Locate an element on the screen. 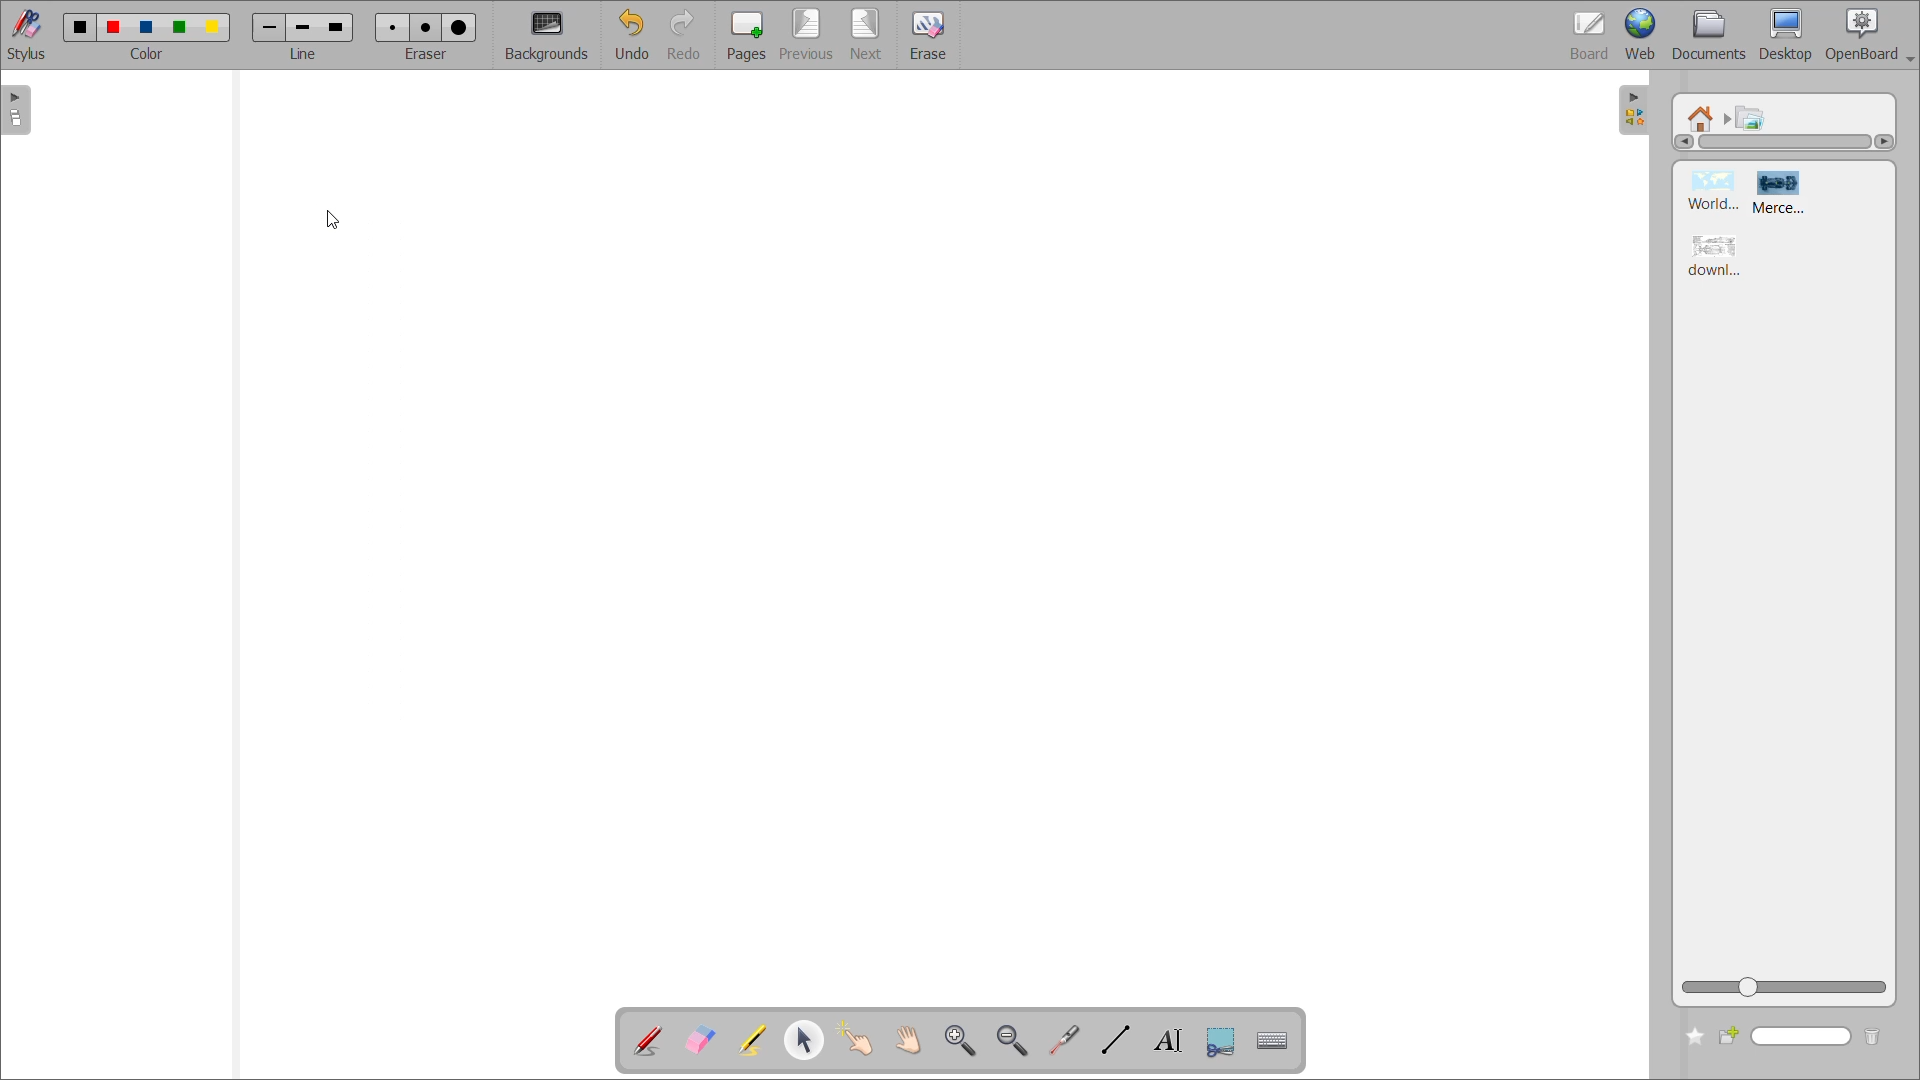 Image resolution: width=1920 pixels, height=1080 pixels. write text is located at coordinates (1171, 1039).